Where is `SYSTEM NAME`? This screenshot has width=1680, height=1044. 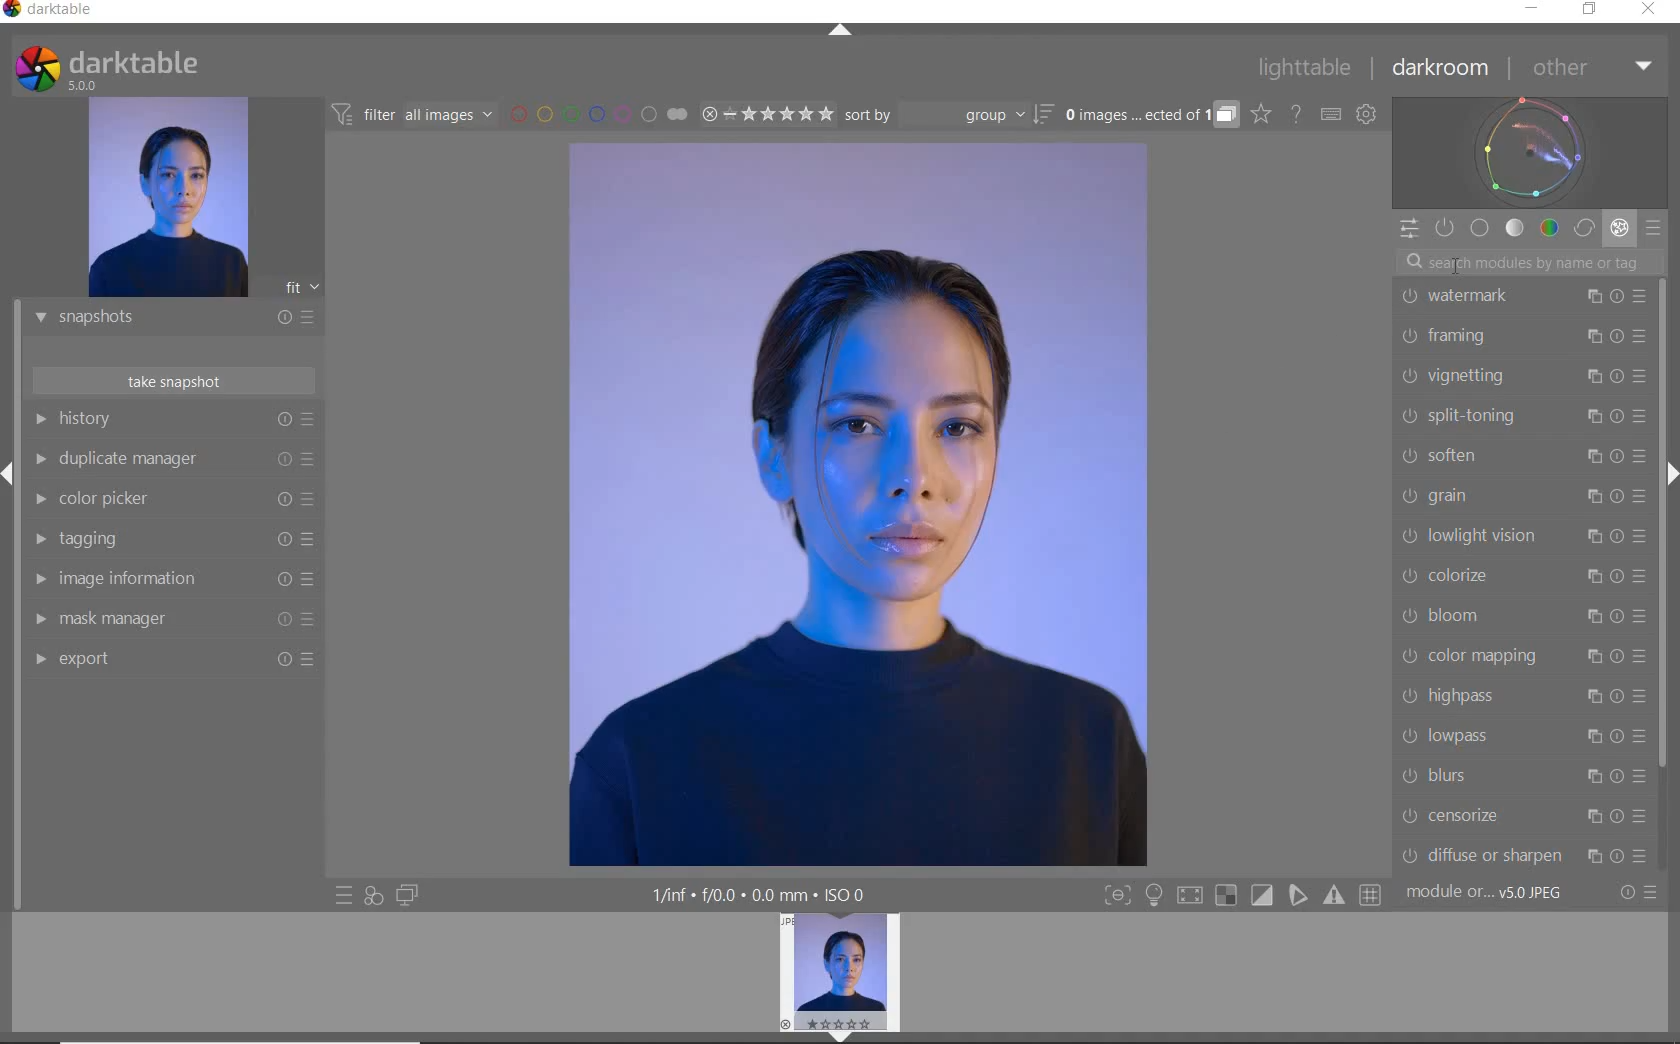 SYSTEM NAME is located at coordinates (52, 13).